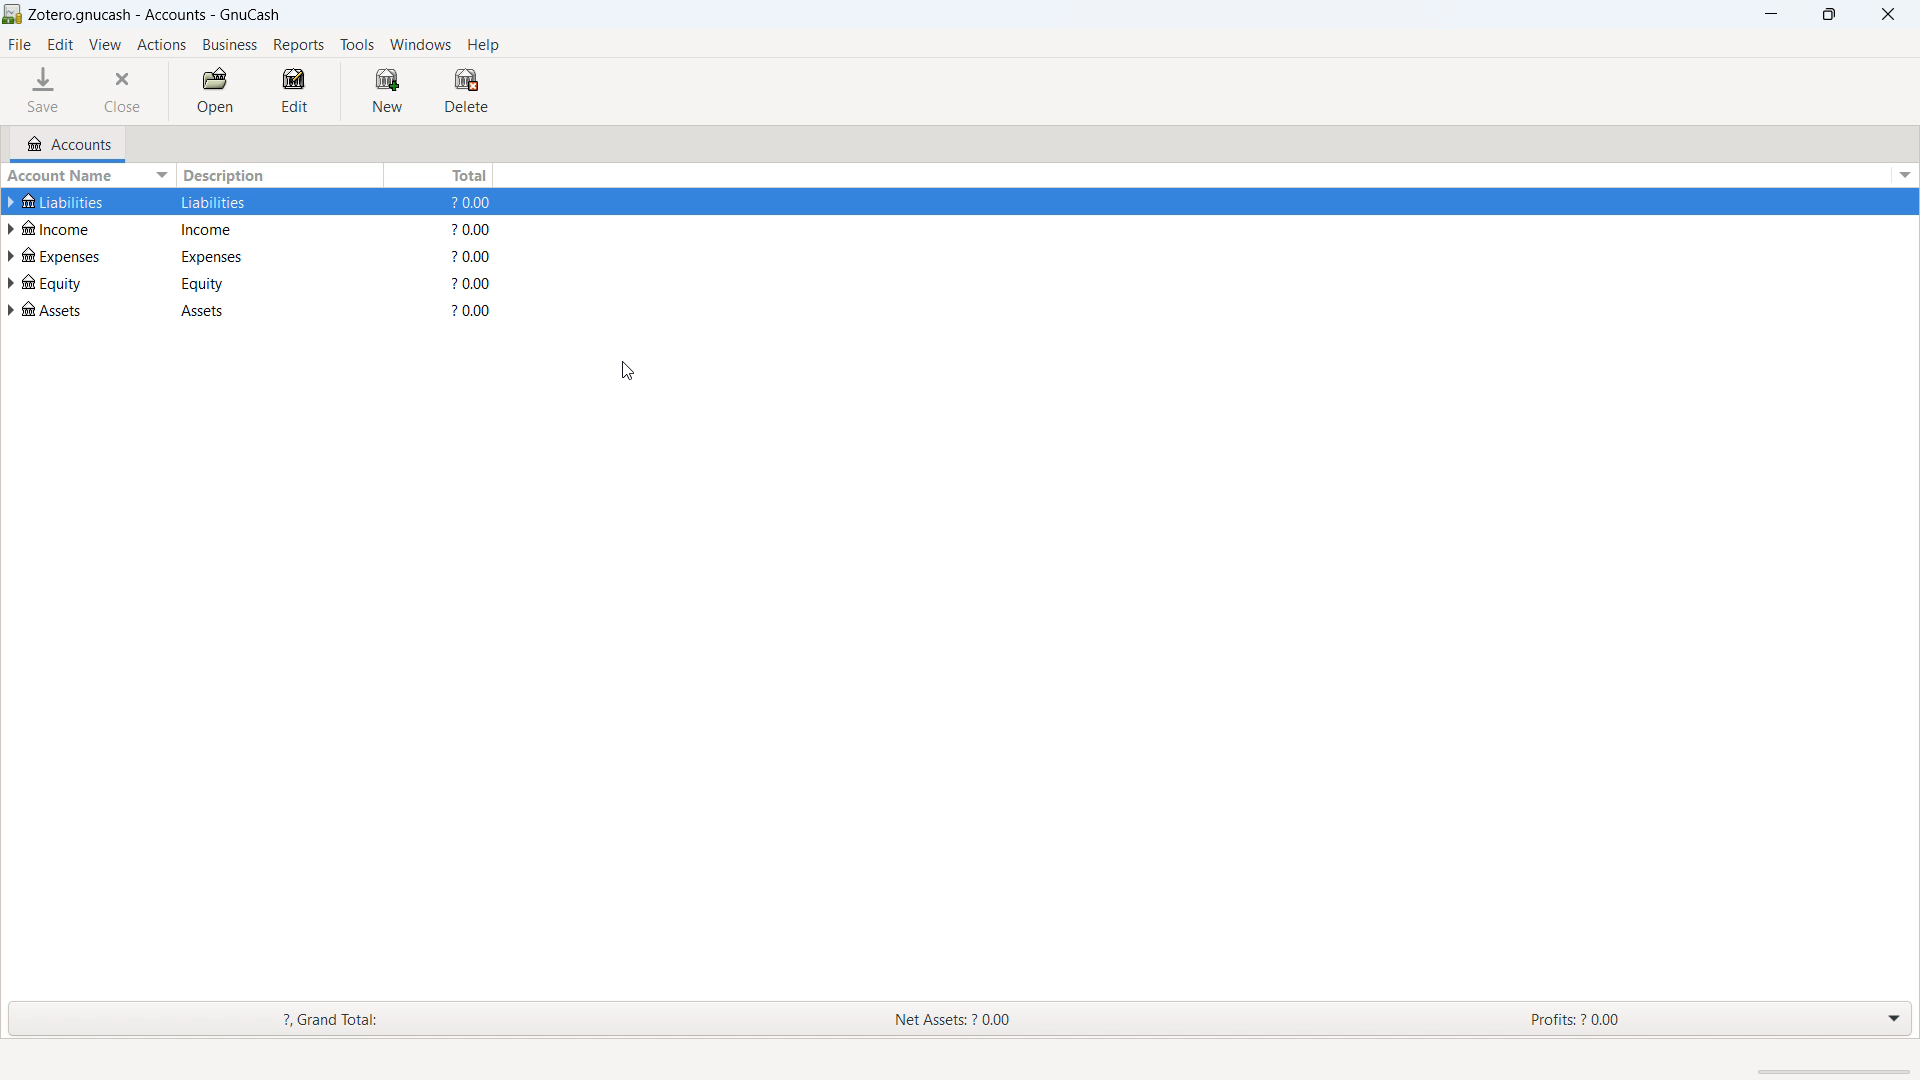 The image size is (1920, 1080). What do you see at coordinates (126, 91) in the screenshot?
I see `close` at bounding box center [126, 91].